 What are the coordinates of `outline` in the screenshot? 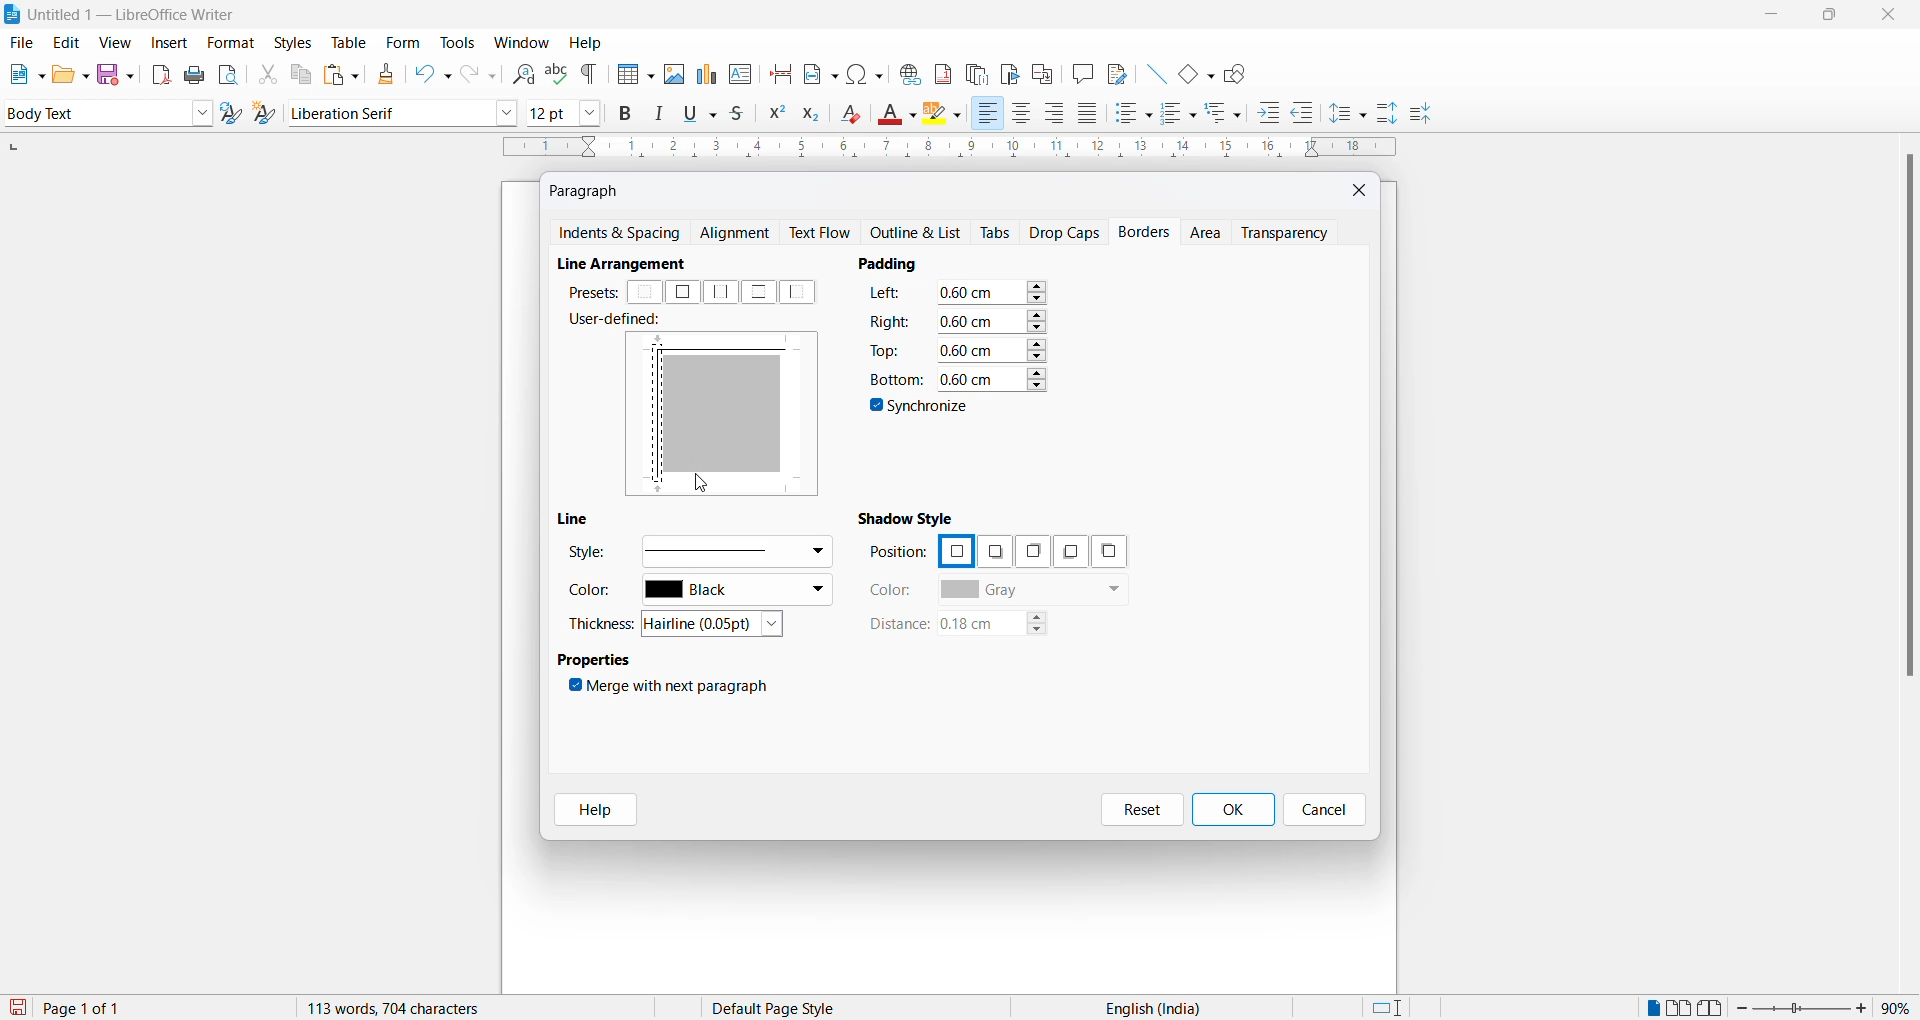 It's located at (921, 234).